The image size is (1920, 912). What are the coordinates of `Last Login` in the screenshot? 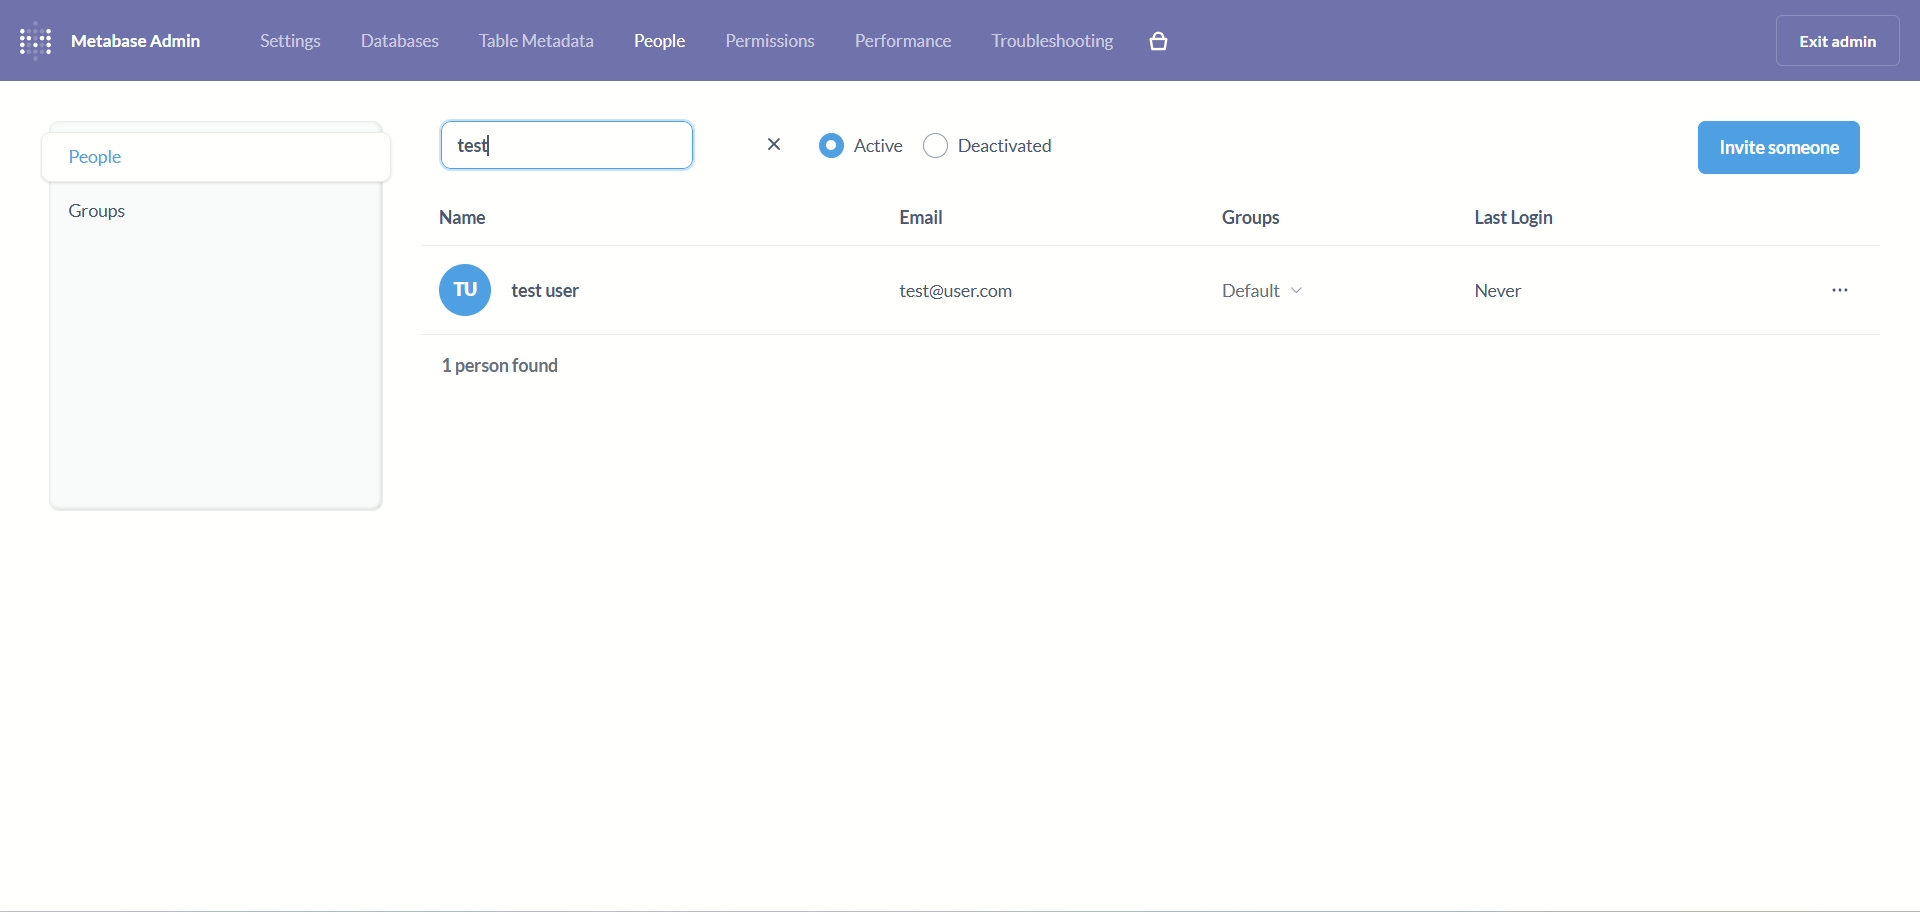 It's located at (1518, 216).